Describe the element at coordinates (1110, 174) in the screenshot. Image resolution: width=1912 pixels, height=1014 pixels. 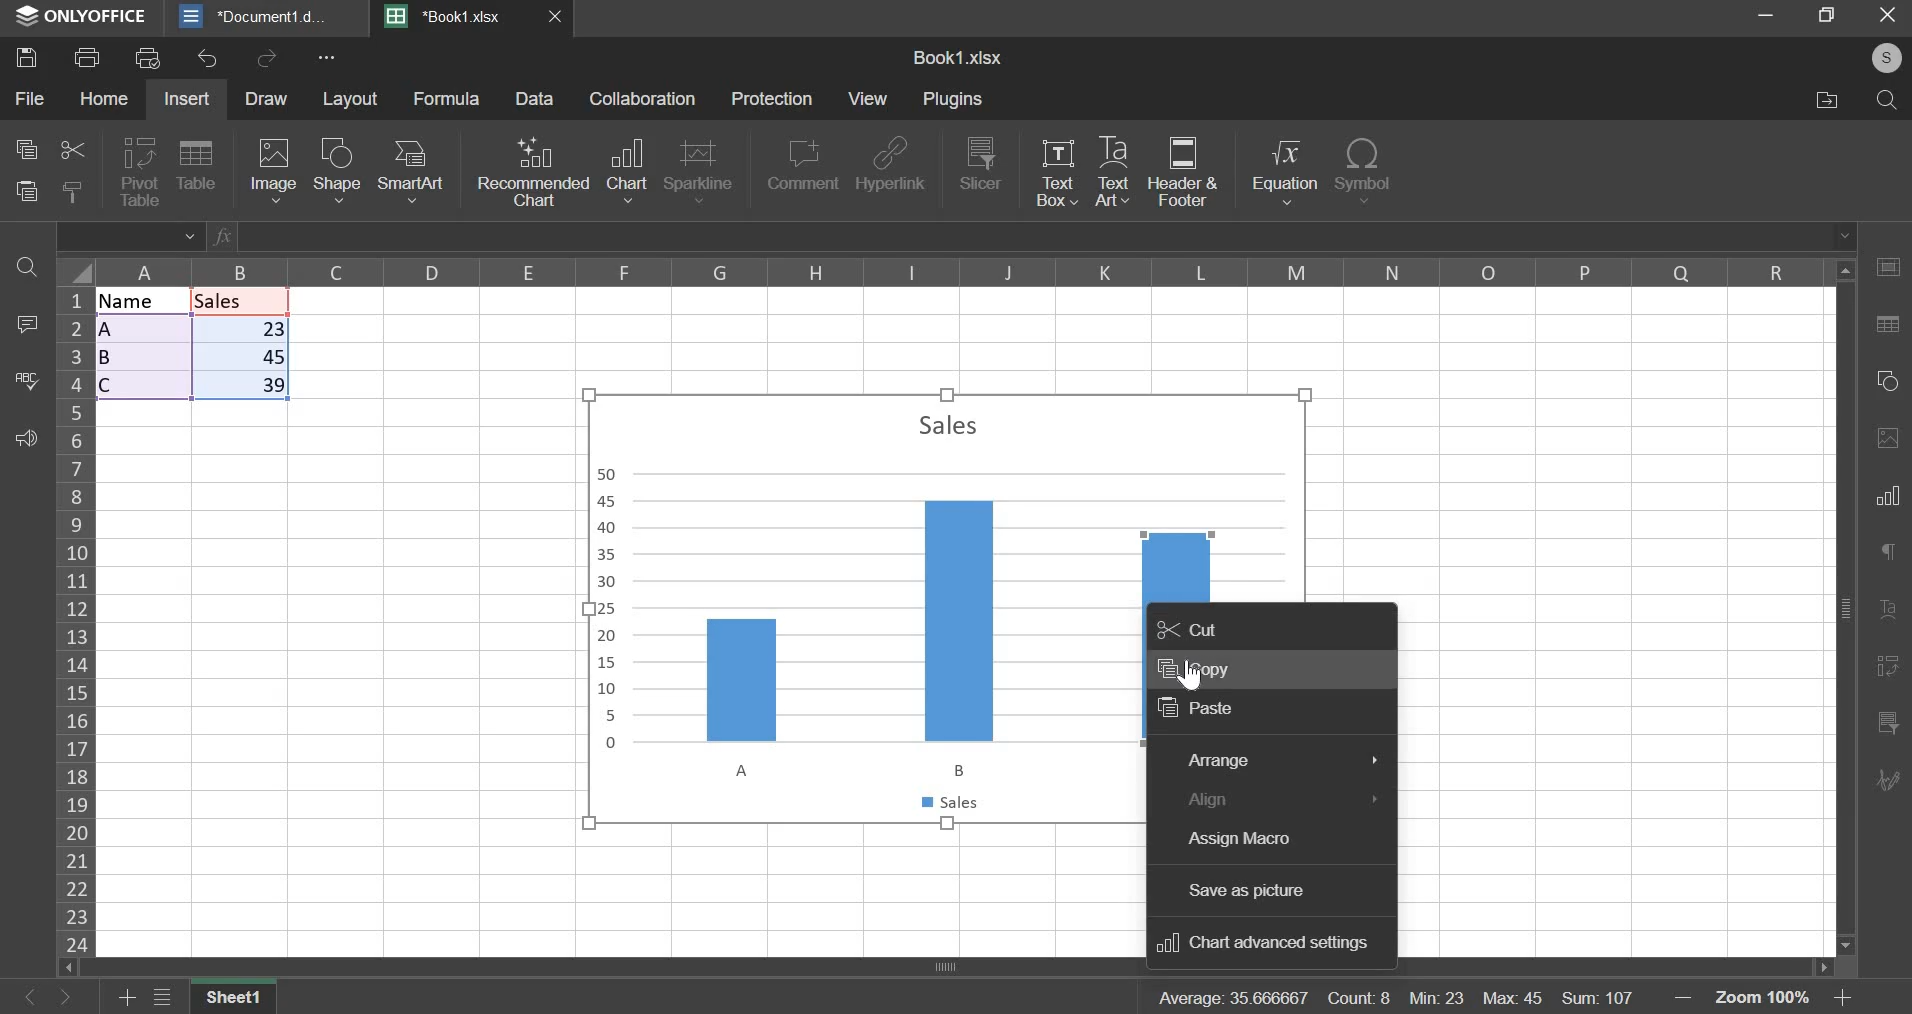
I see `text art` at that location.